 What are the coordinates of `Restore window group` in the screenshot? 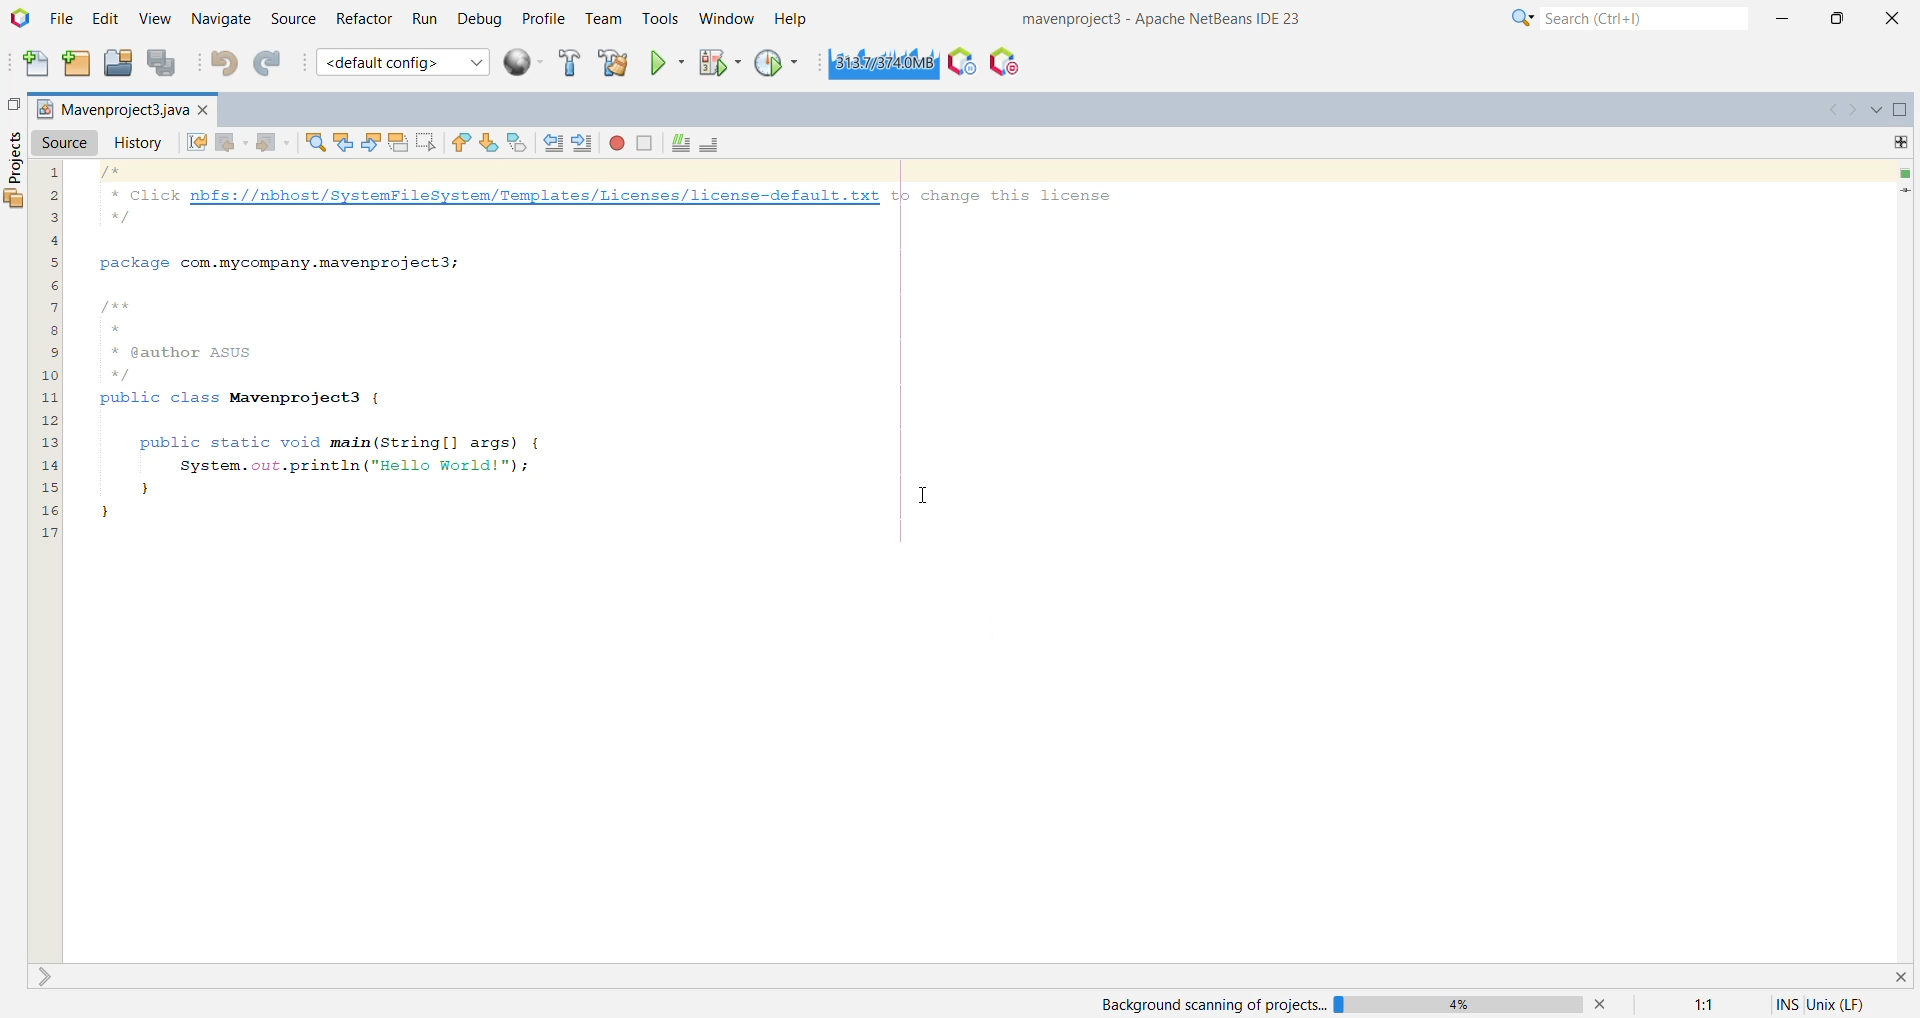 It's located at (12, 105).